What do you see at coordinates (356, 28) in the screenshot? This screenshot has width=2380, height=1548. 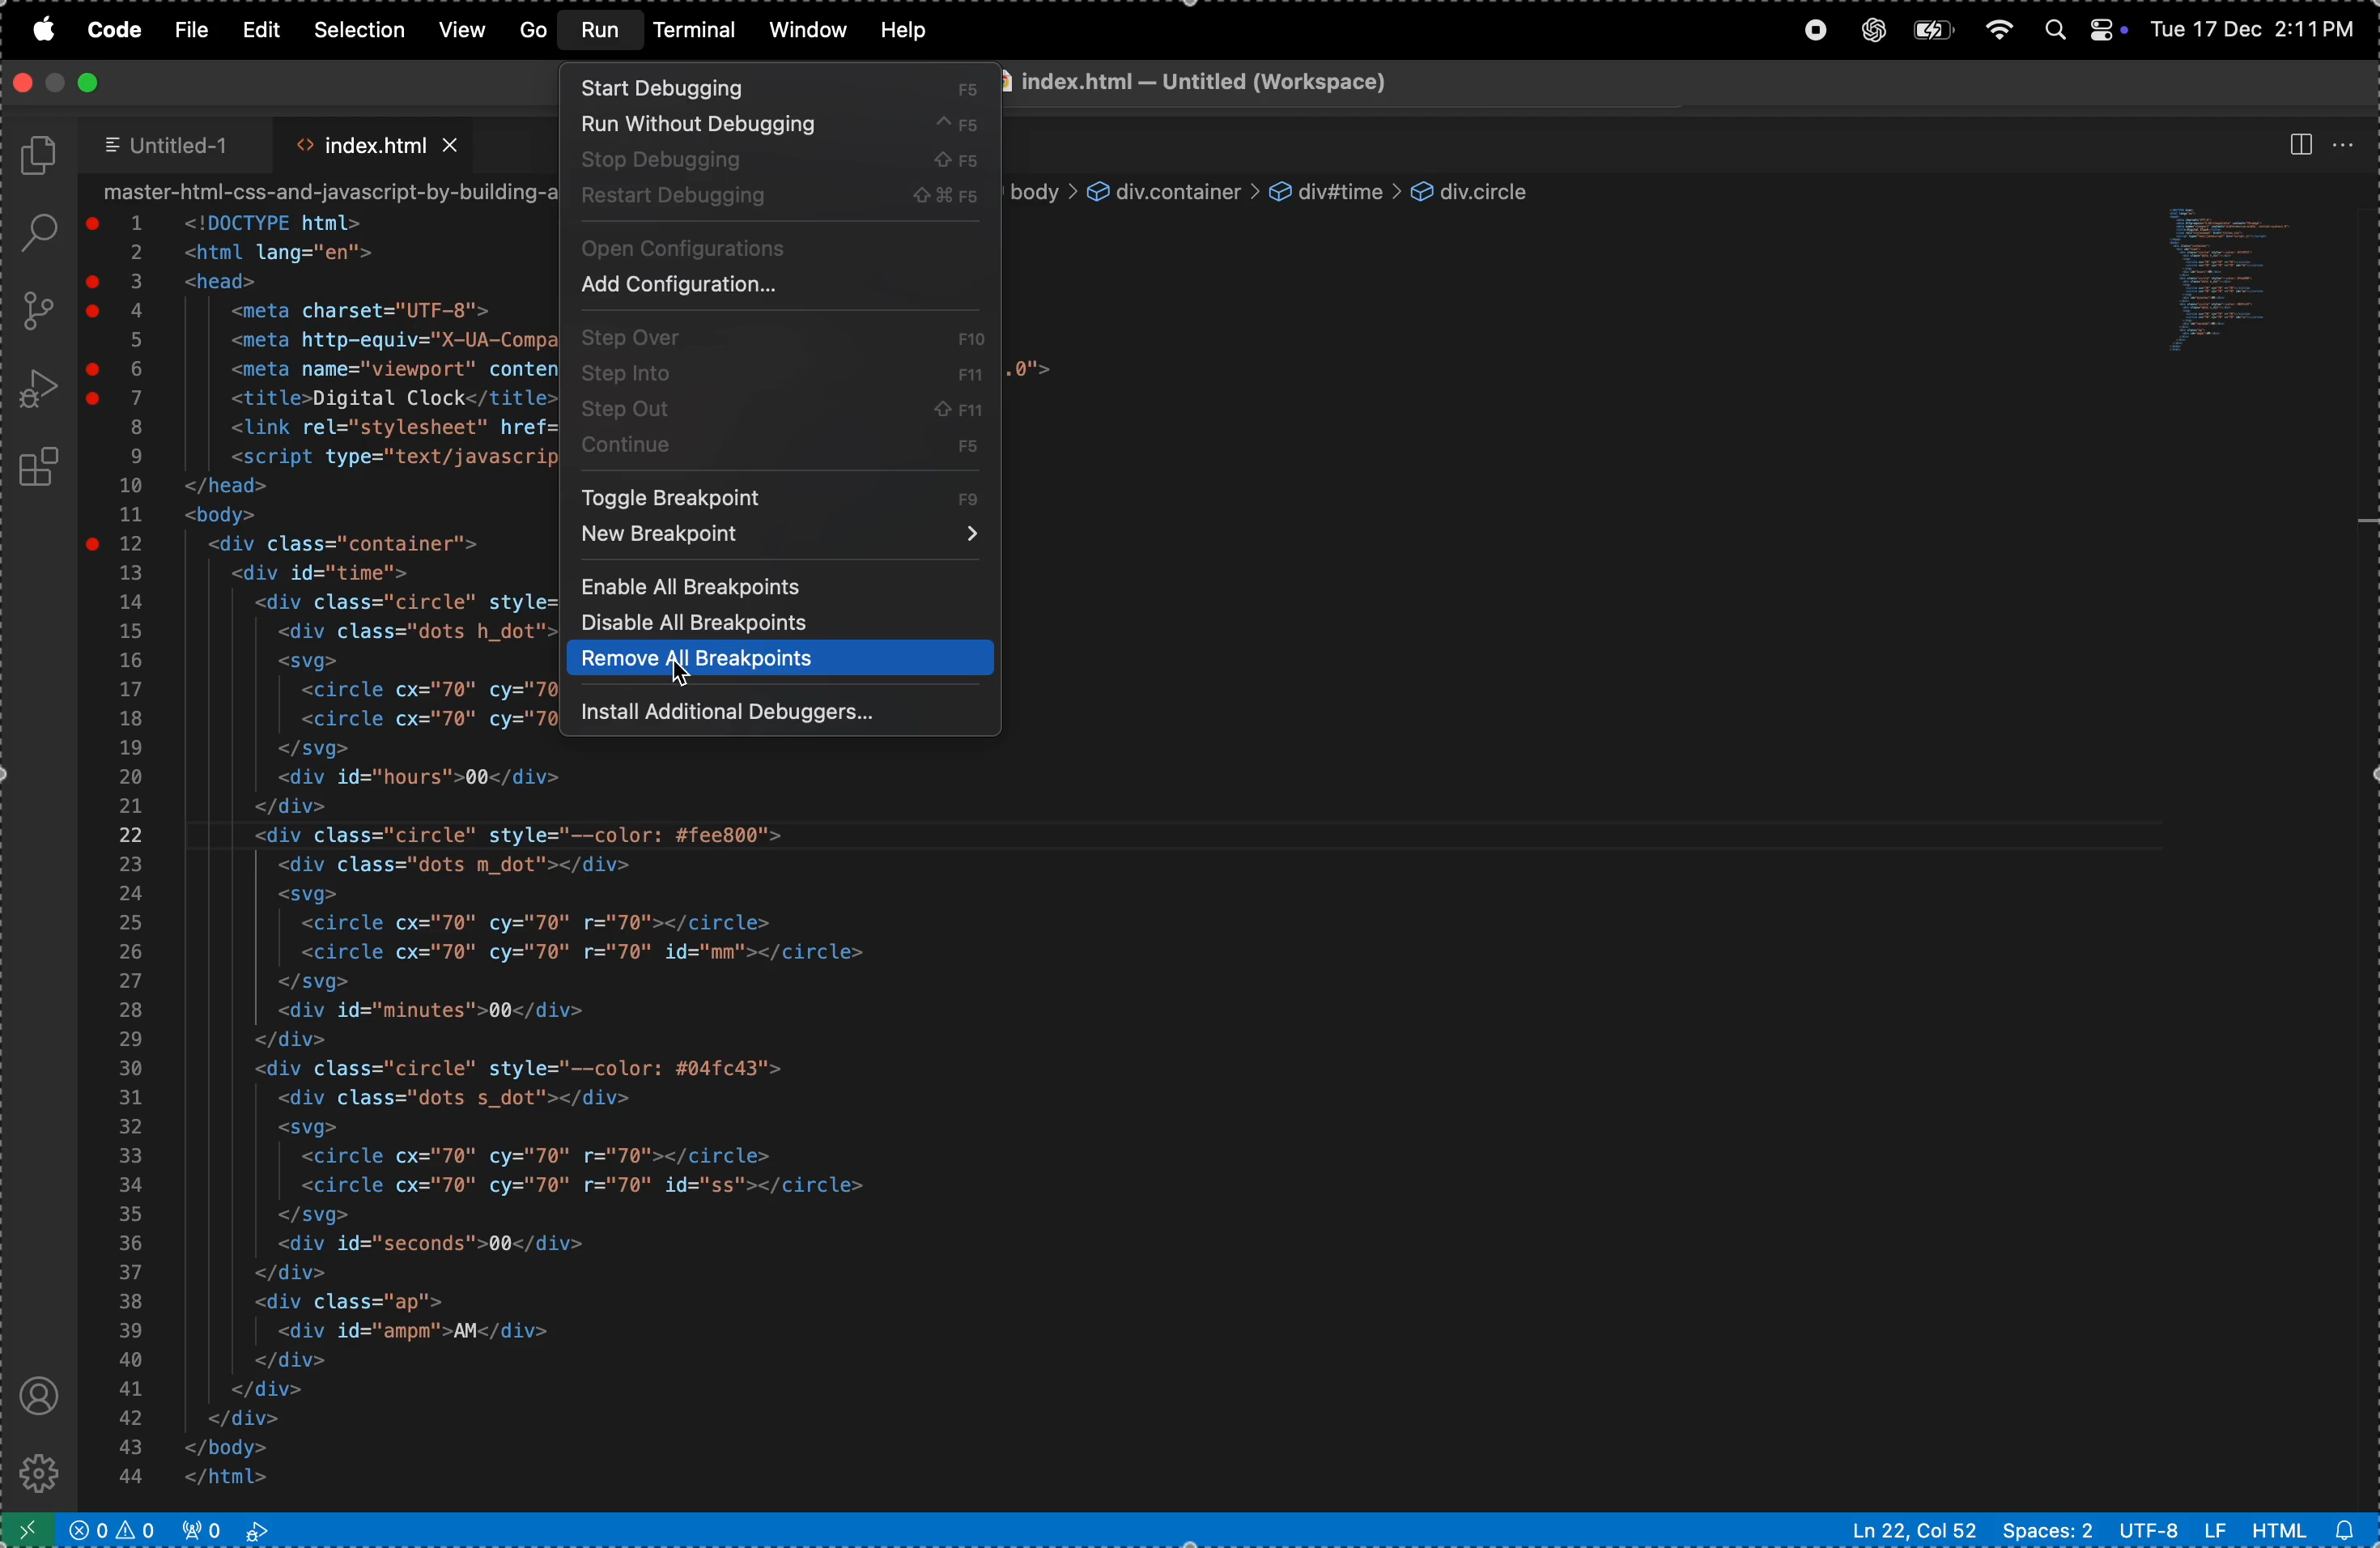 I see `selection` at bounding box center [356, 28].